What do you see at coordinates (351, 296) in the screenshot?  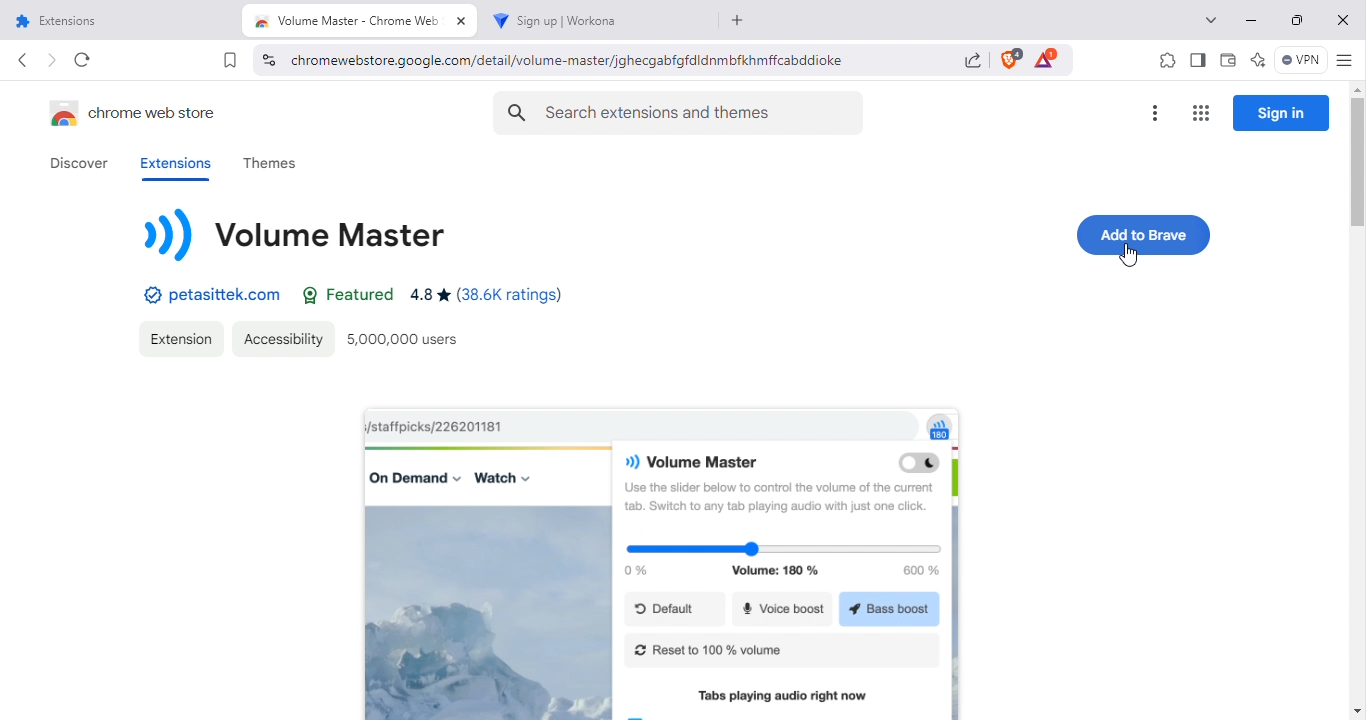 I see `Featured` at bounding box center [351, 296].